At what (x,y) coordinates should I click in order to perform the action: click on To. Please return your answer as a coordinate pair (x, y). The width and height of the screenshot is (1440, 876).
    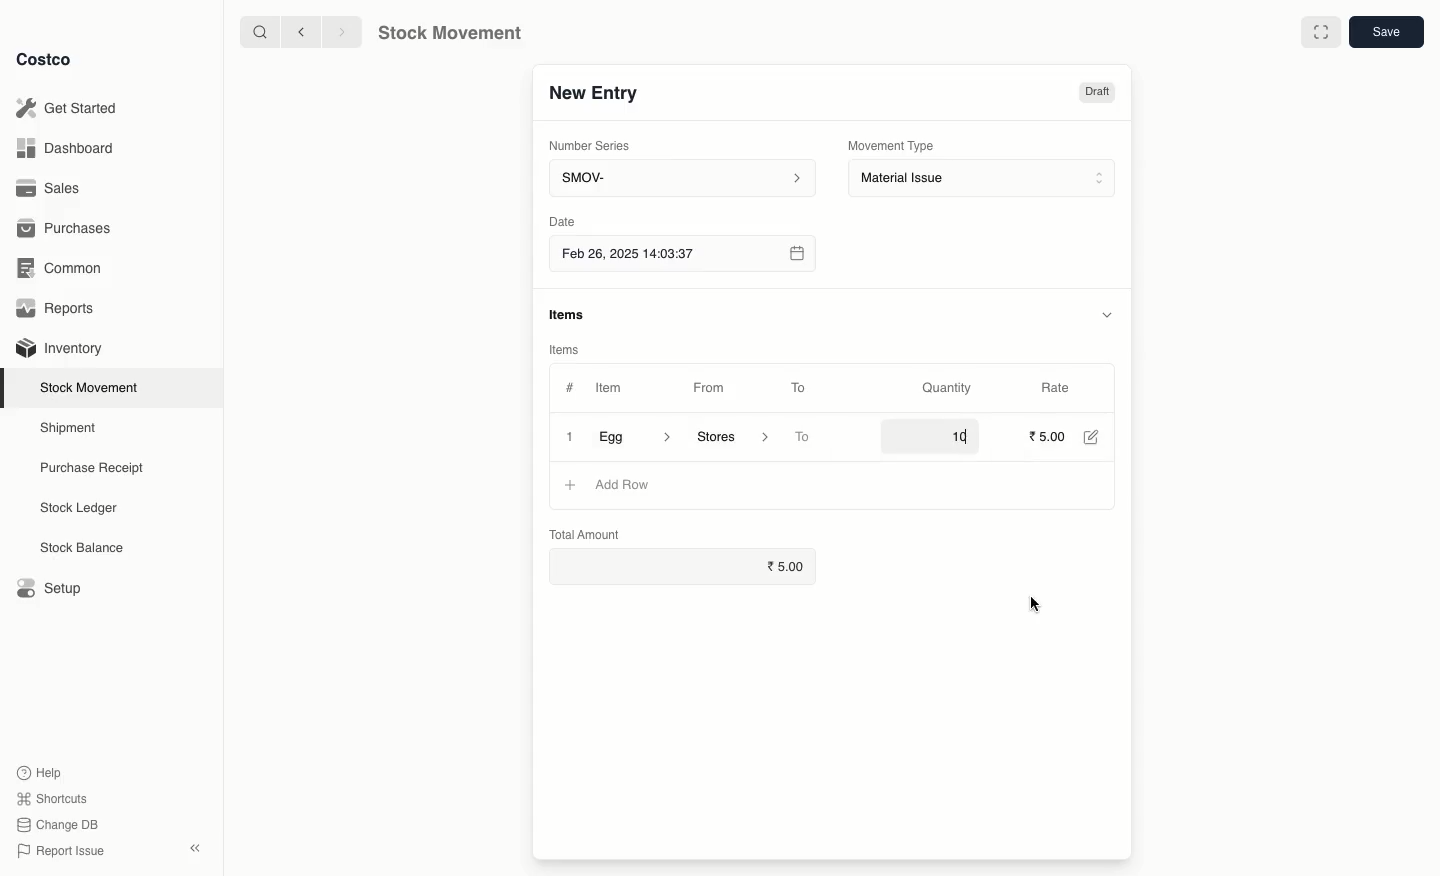
    Looking at the image, I should click on (799, 387).